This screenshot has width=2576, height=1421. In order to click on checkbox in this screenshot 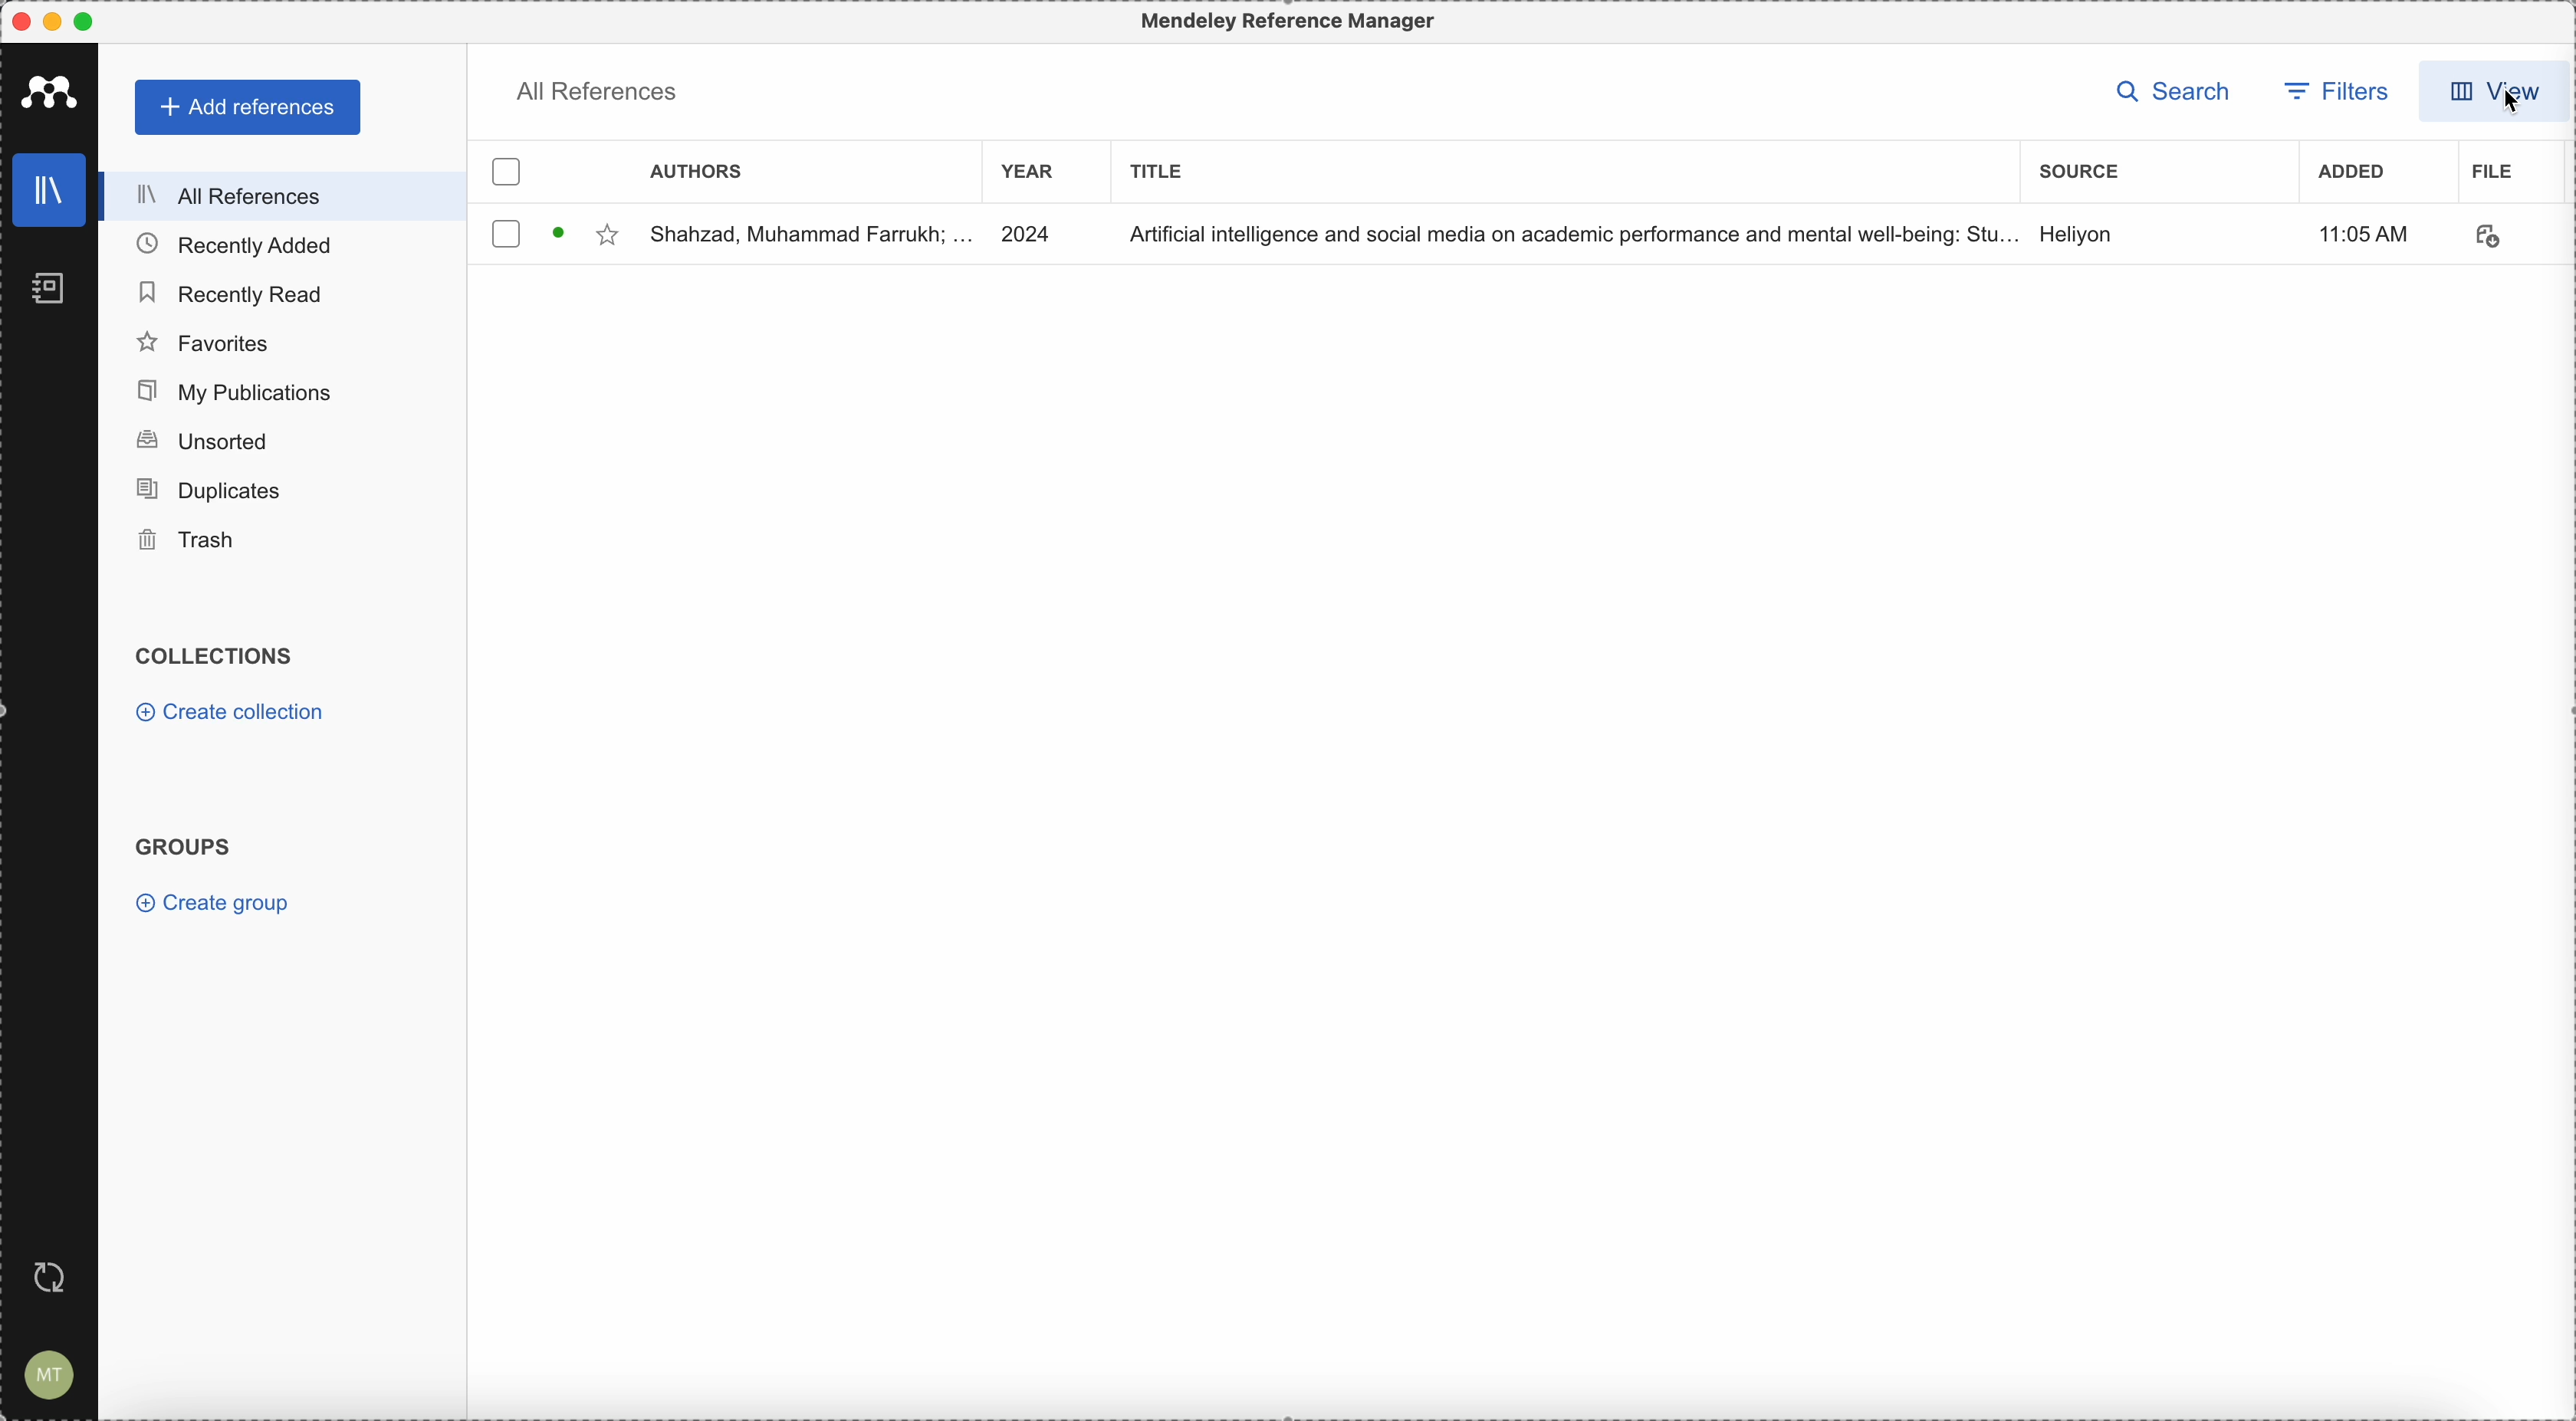, I will do `click(504, 233)`.